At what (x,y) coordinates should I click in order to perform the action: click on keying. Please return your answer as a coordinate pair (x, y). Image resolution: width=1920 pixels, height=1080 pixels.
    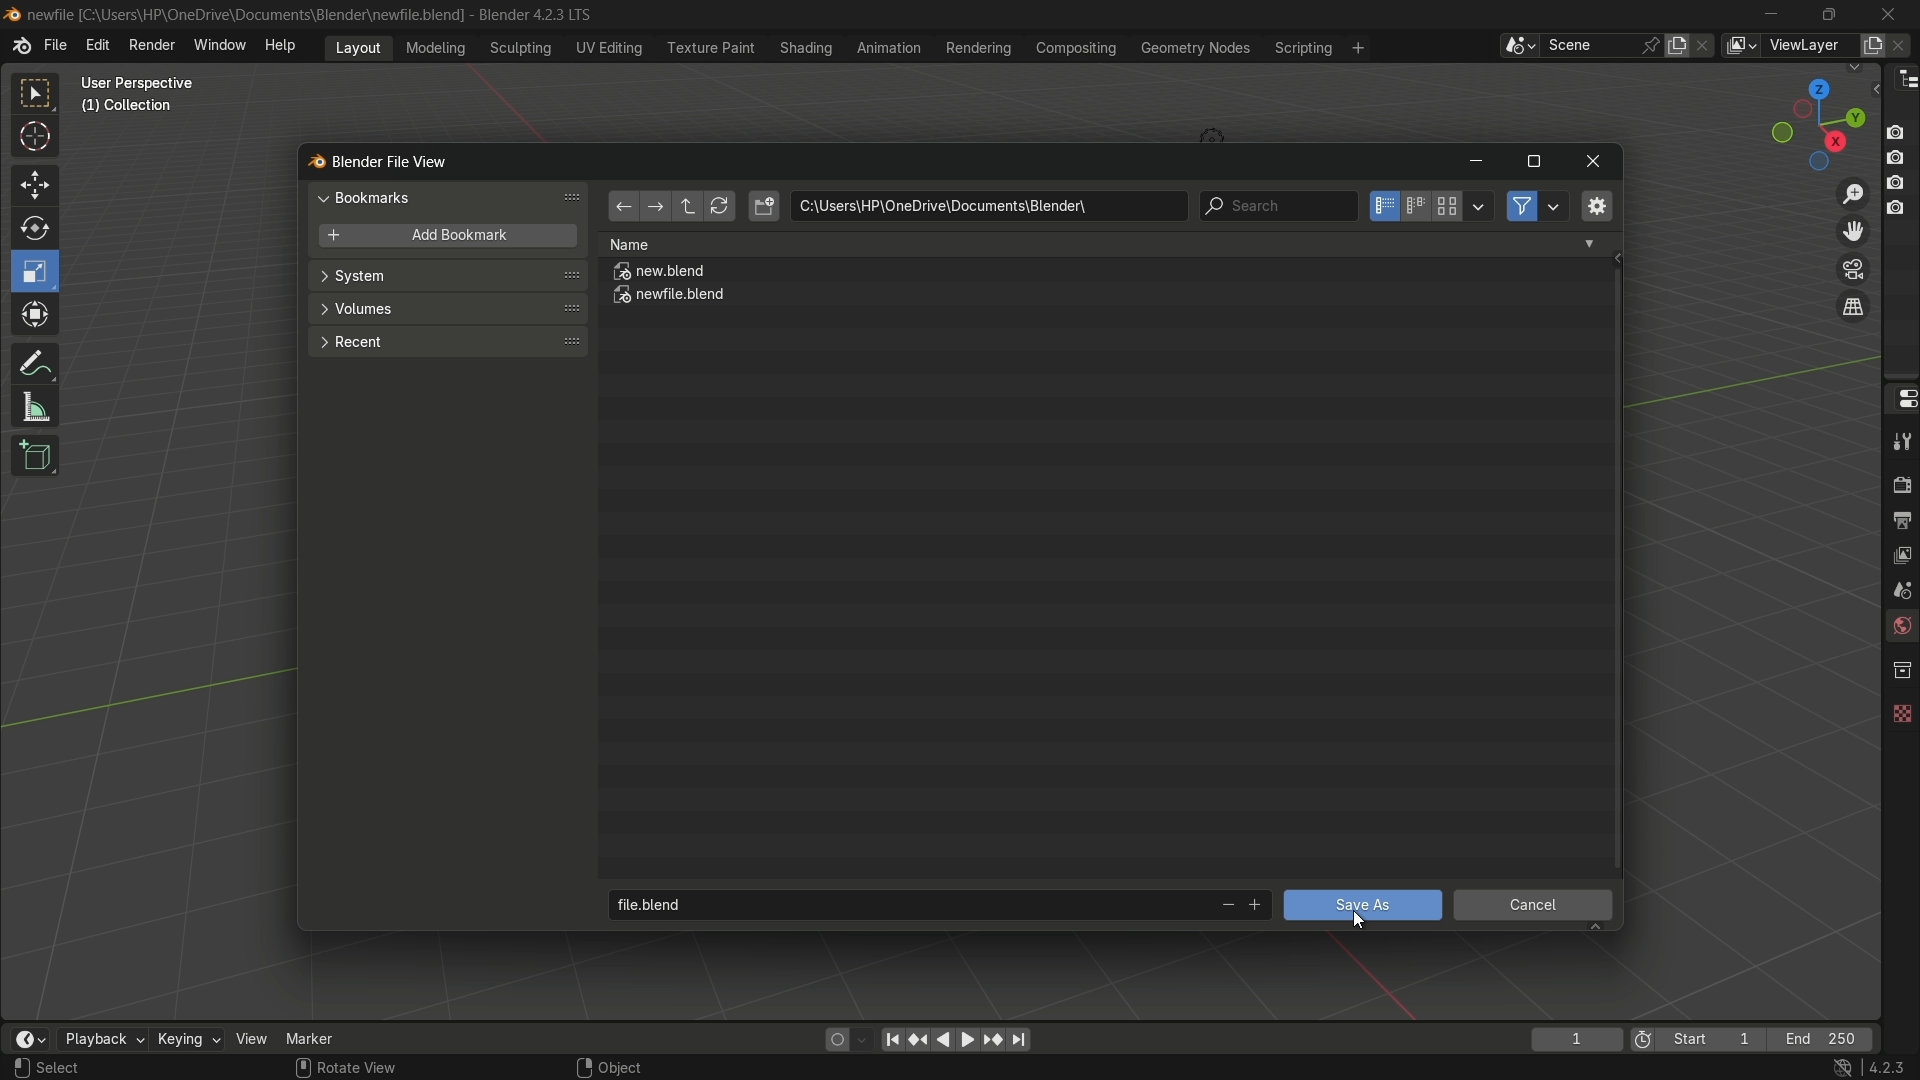
    Looking at the image, I should click on (187, 1041).